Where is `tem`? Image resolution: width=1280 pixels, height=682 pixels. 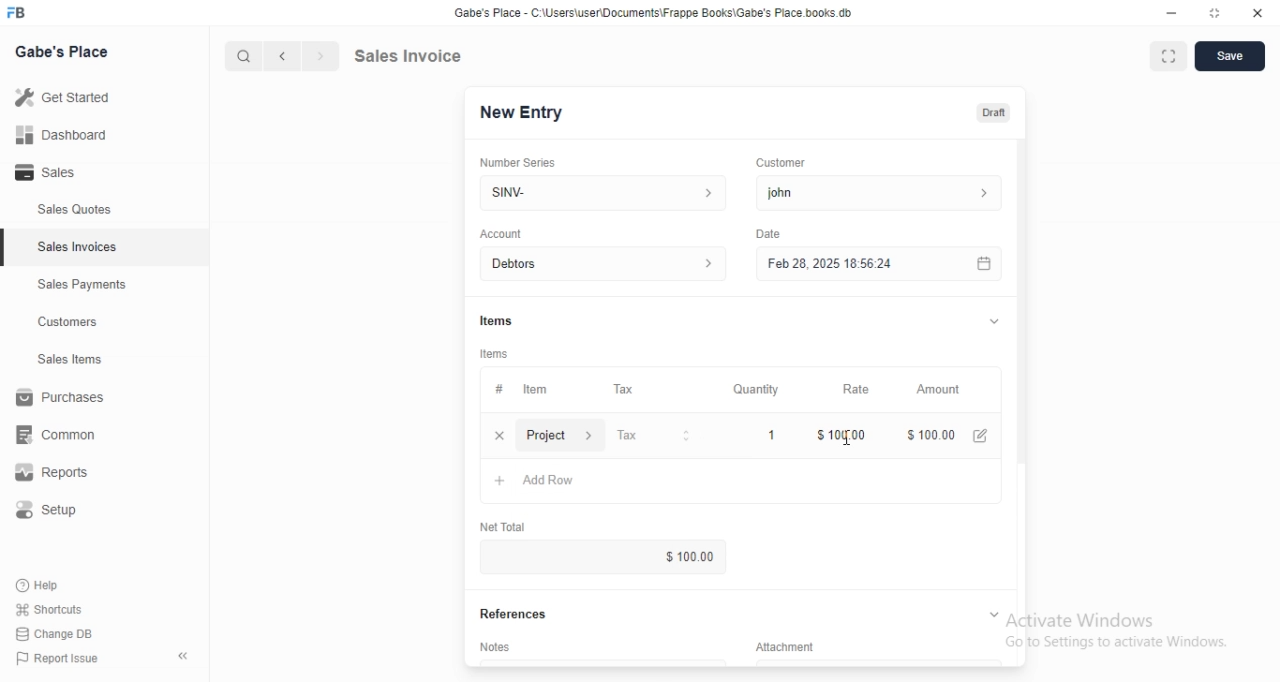 tem is located at coordinates (541, 389).